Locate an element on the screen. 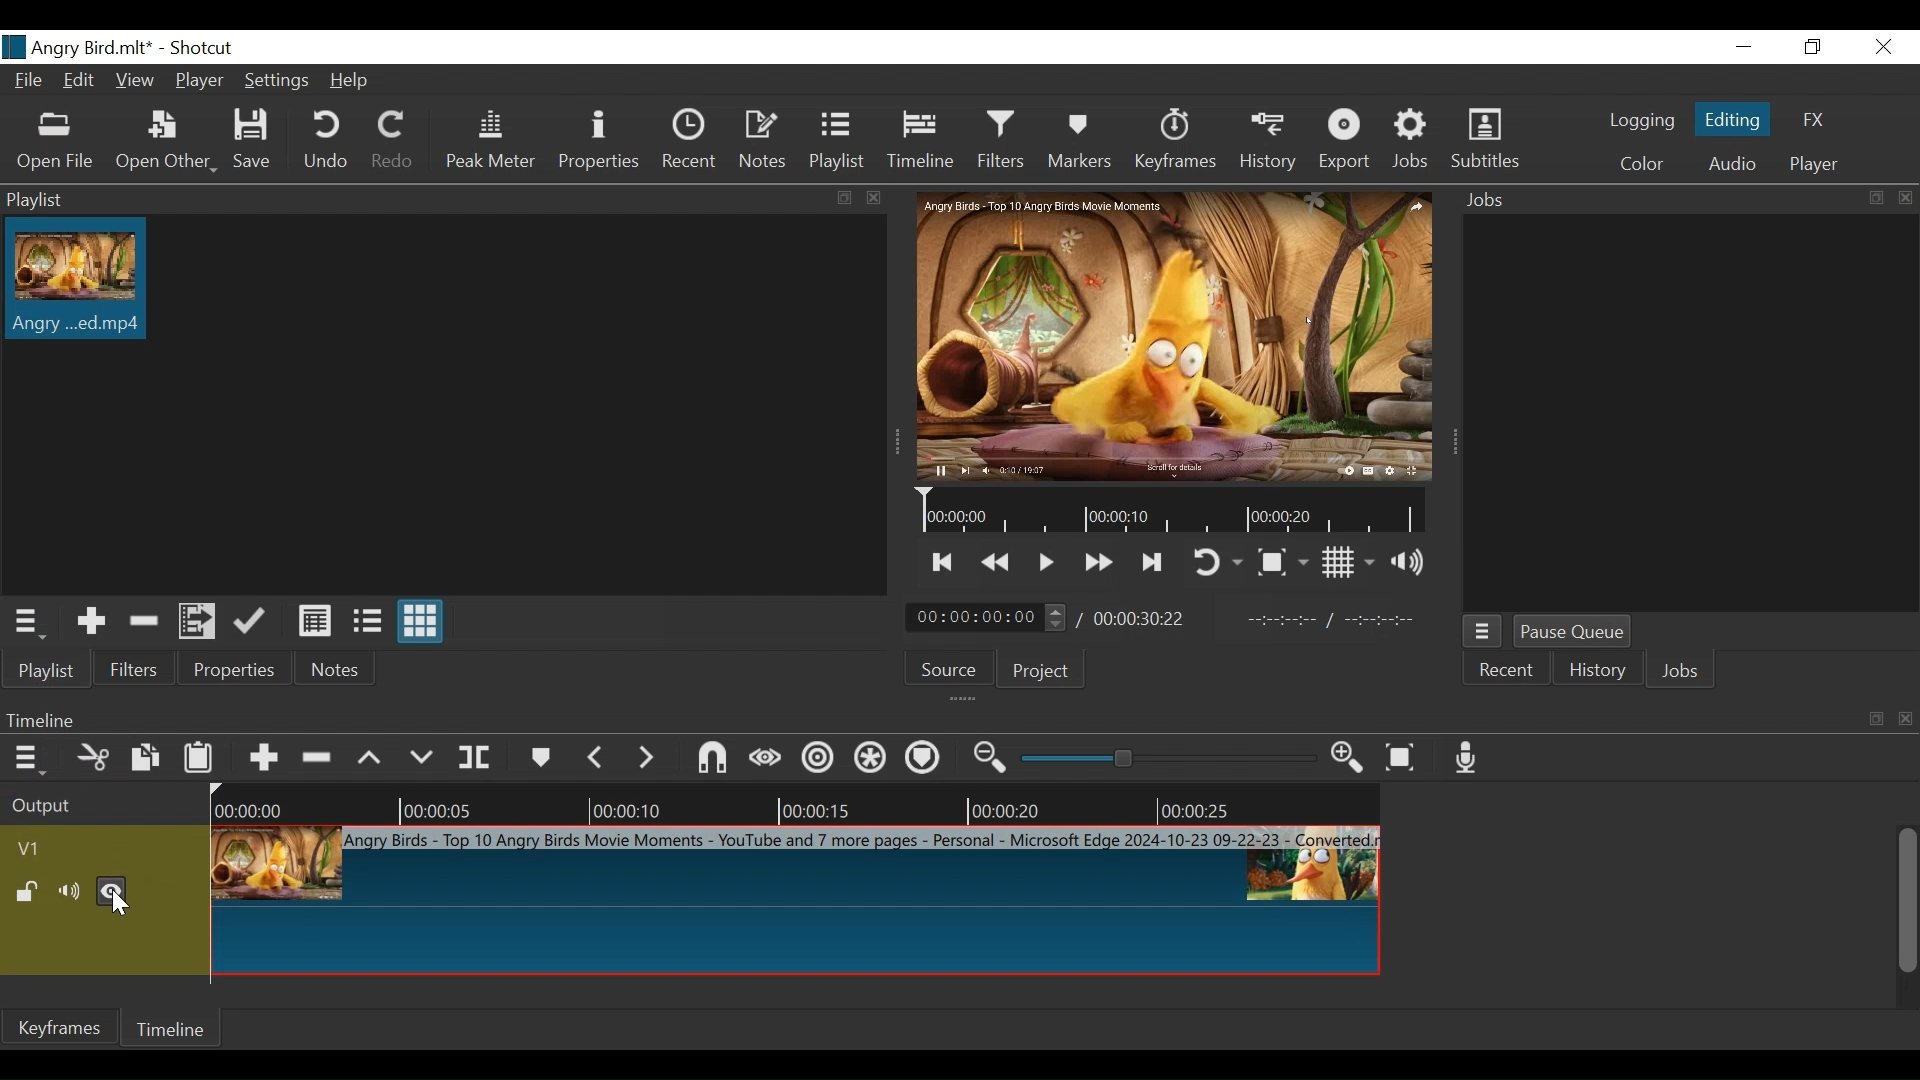  Player is located at coordinates (199, 81).